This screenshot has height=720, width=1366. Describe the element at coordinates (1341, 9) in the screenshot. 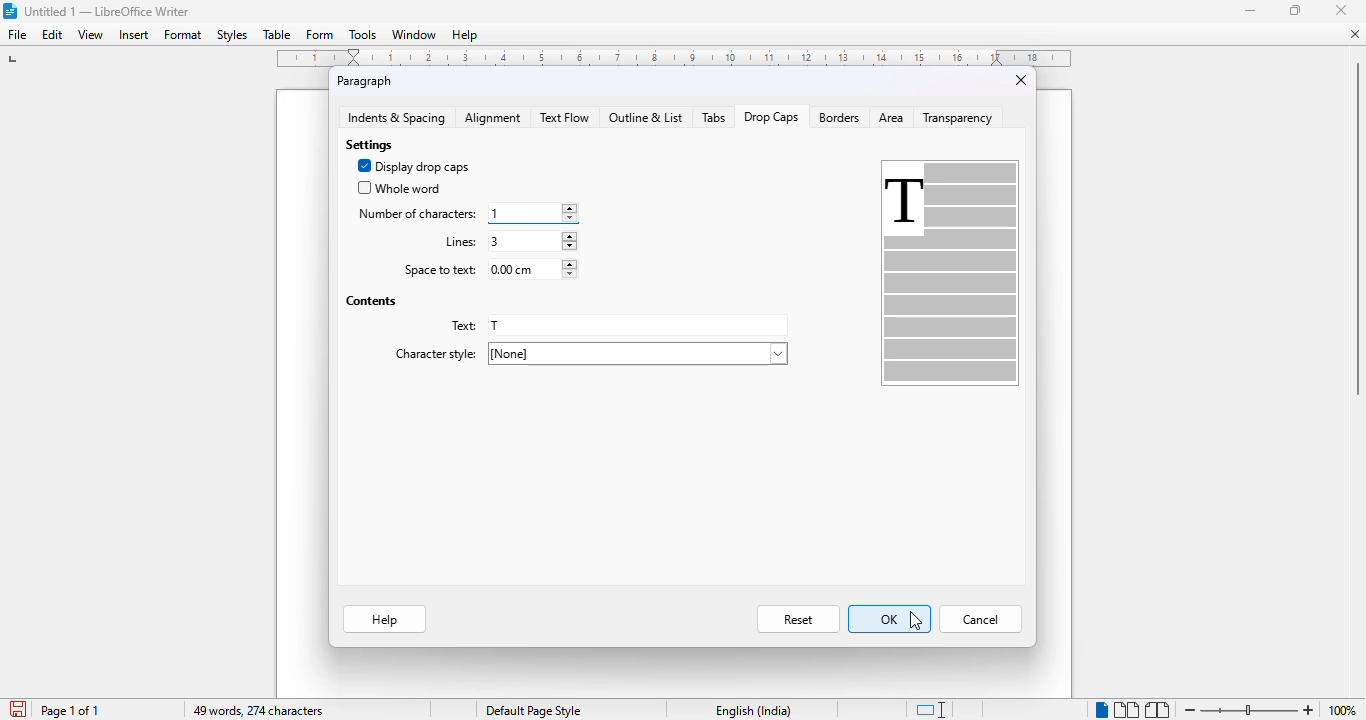

I see `close` at that location.